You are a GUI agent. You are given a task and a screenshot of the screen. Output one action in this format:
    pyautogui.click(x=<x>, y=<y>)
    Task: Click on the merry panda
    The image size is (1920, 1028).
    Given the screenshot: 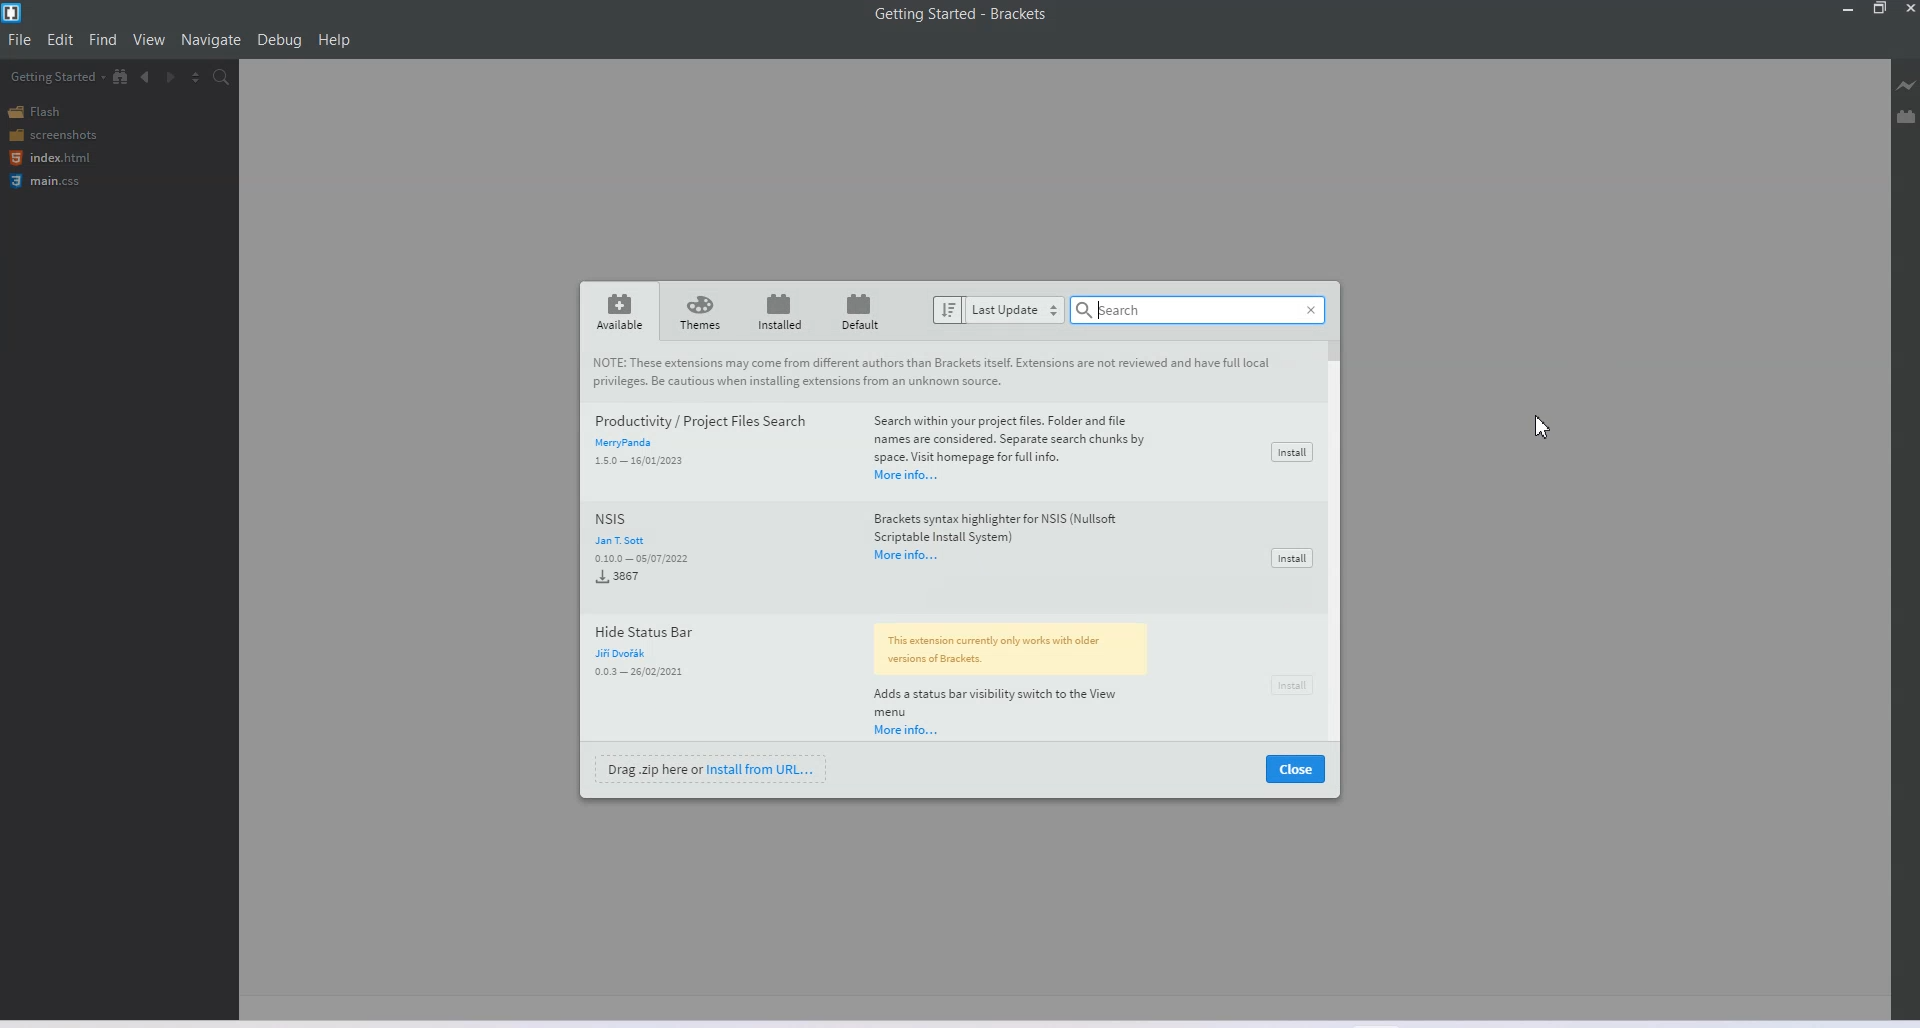 What is the action you would take?
    pyautogui.click(x=627, y=444)
    